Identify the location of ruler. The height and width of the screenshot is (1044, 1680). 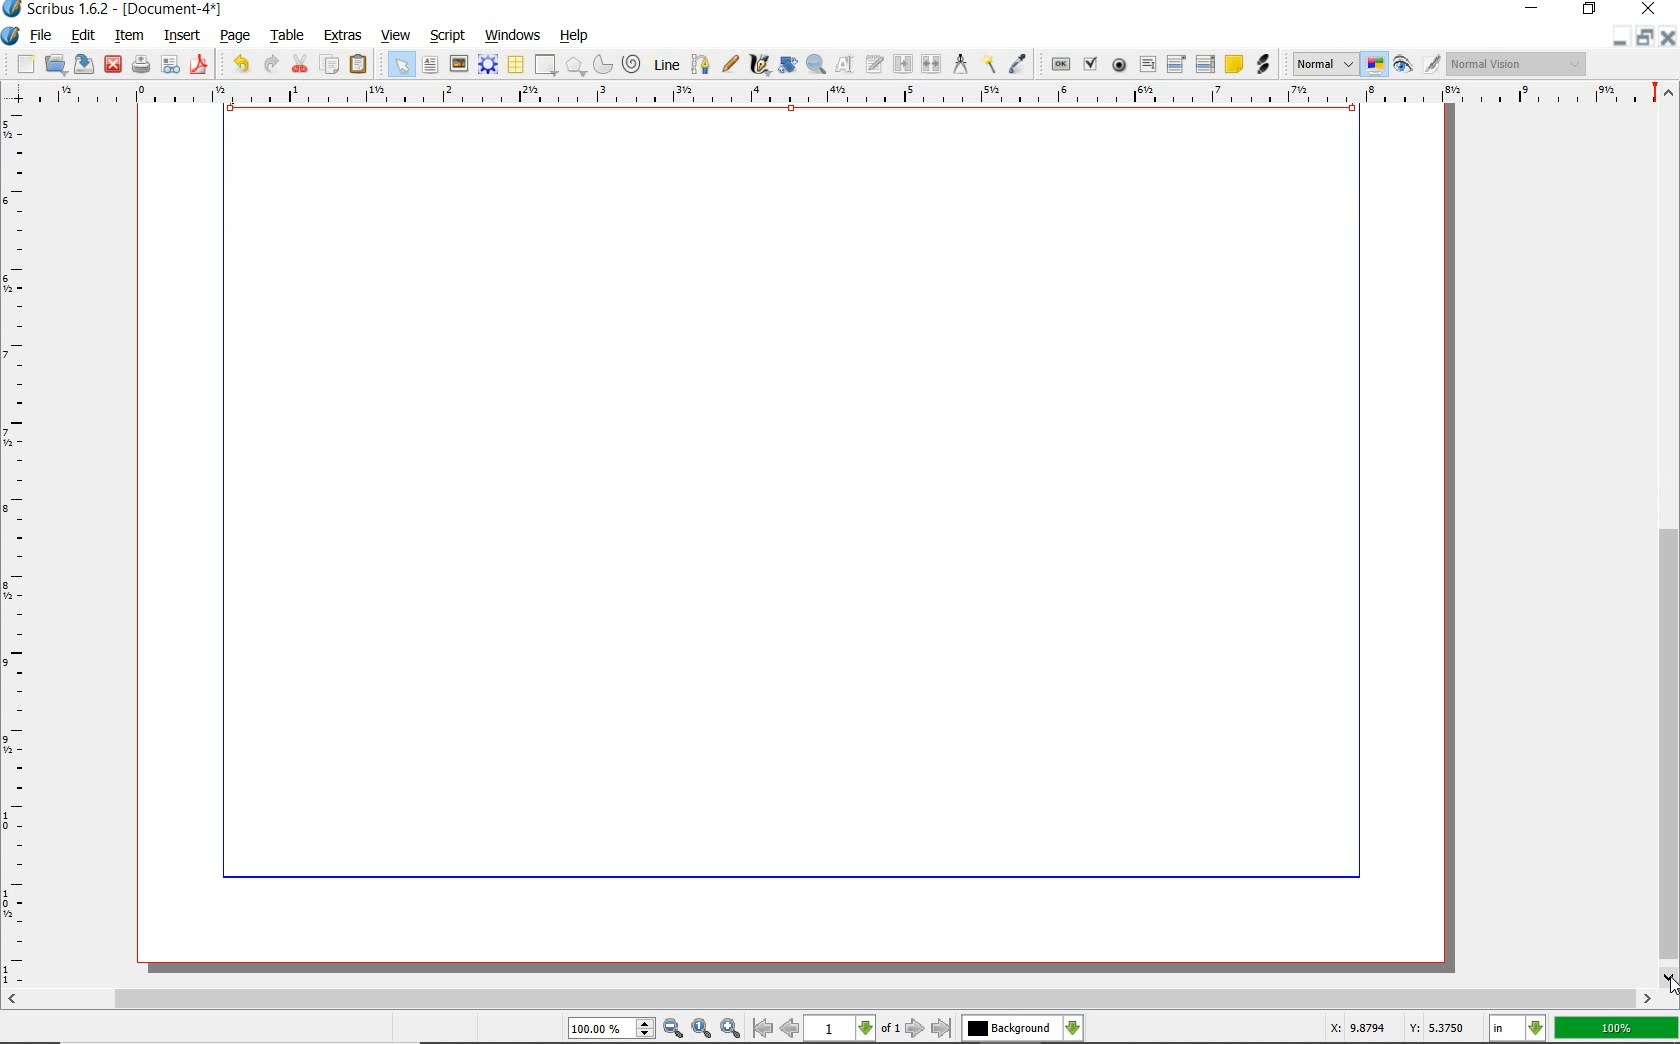
(843, 95).